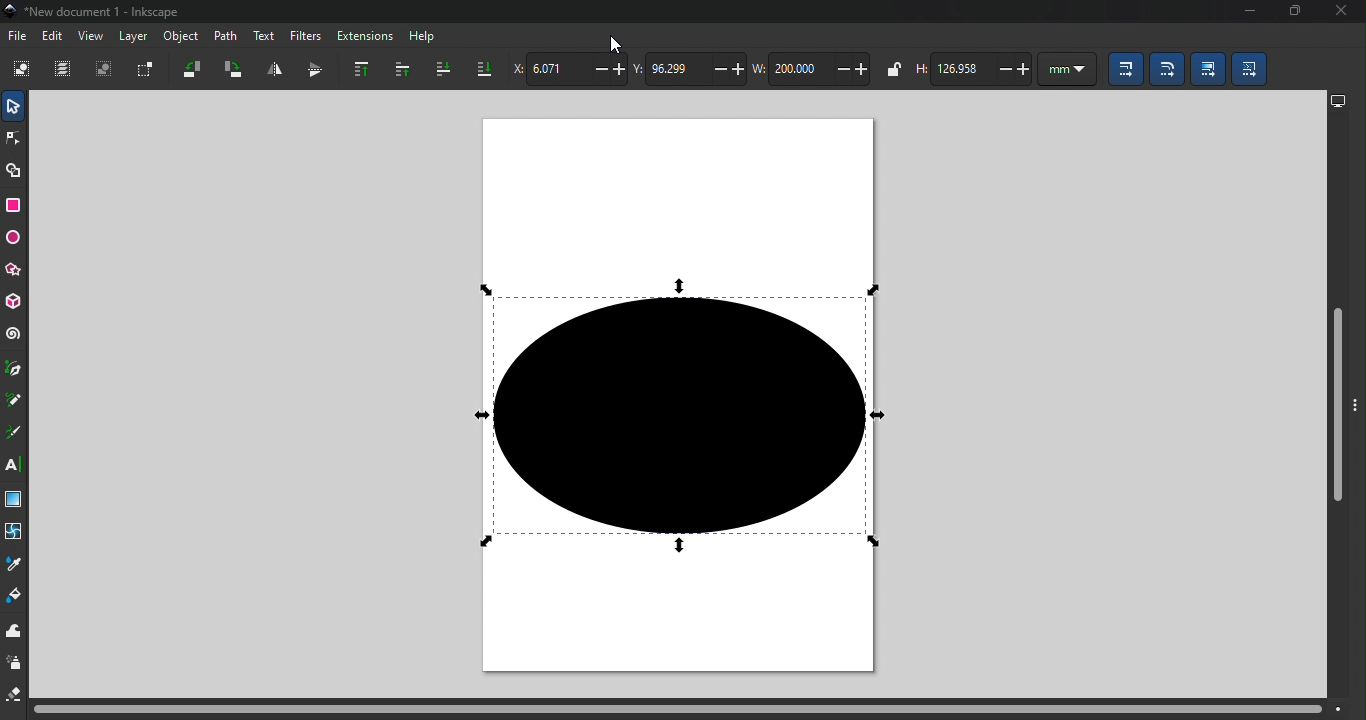  I want to click on 3D box tool, so click(16, 302).